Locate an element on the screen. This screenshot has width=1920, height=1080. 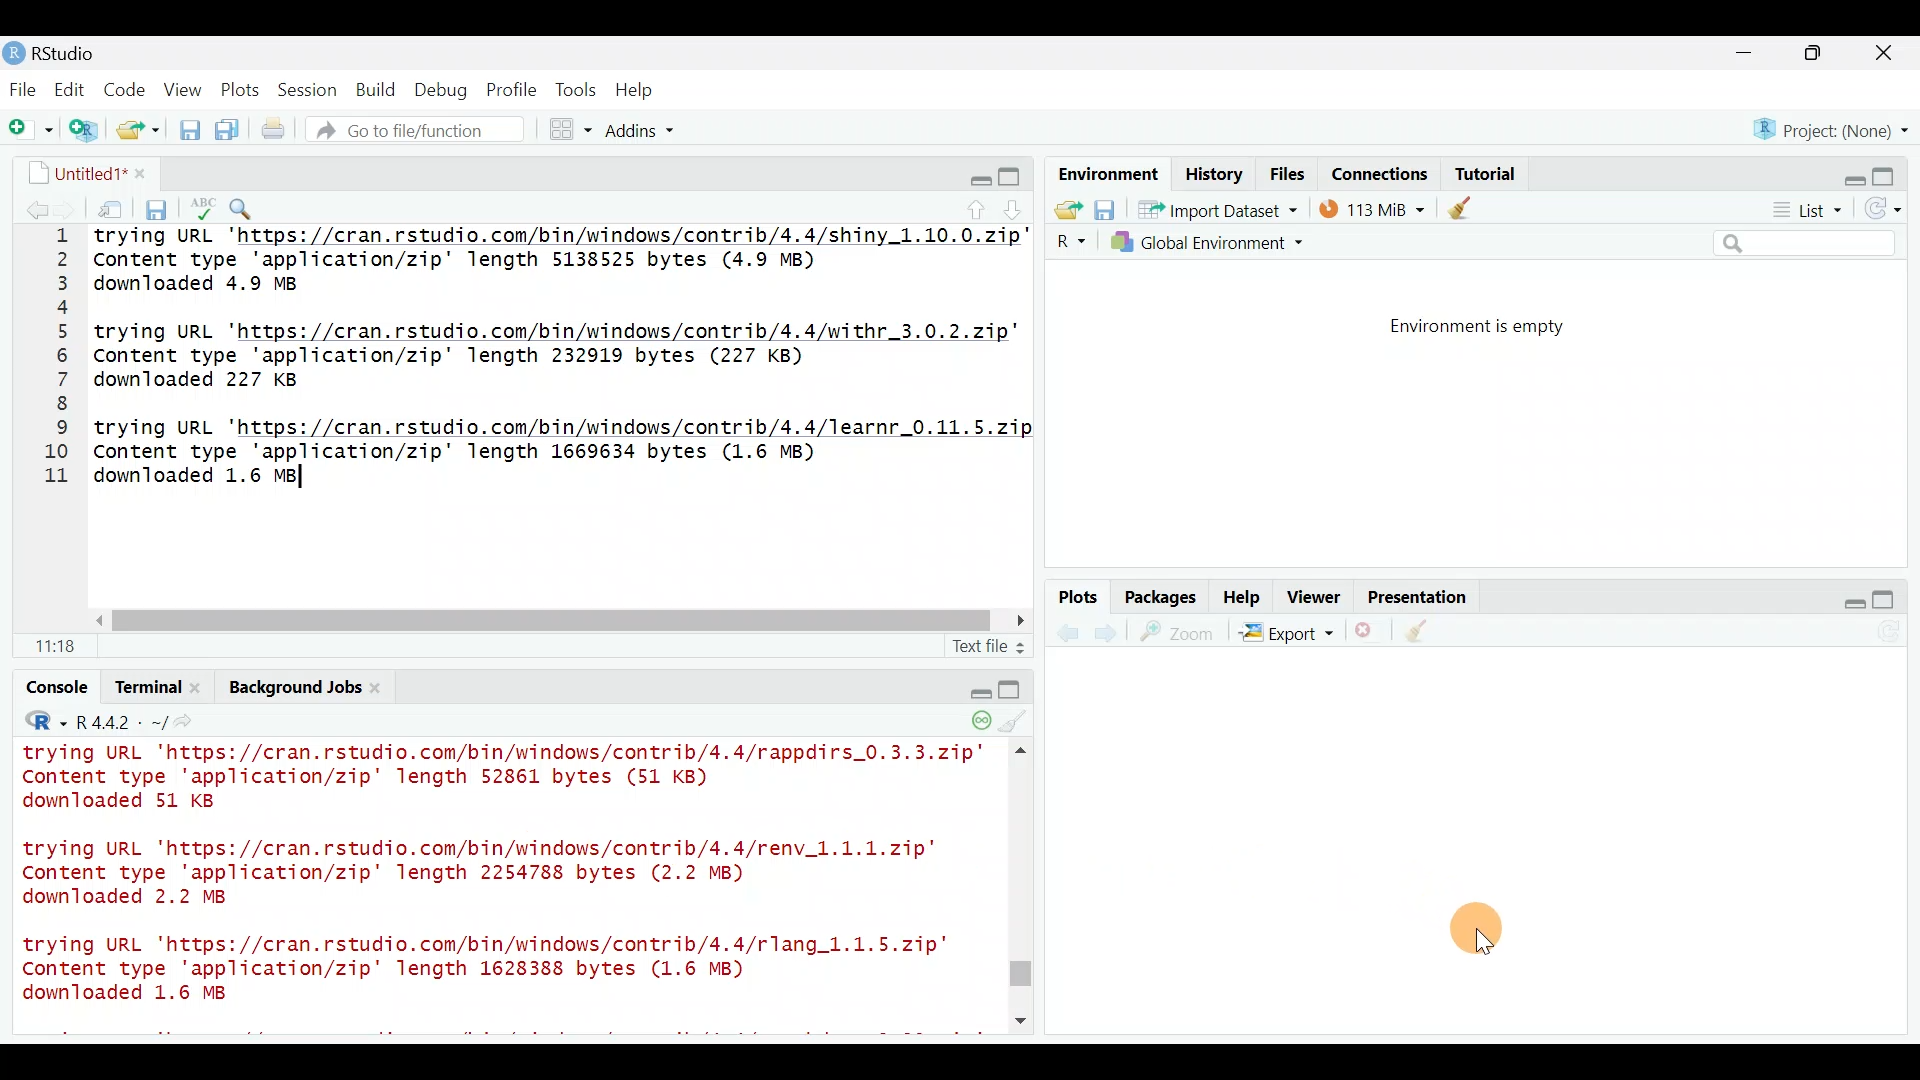
scroll bar is located at coordinates (539, 618).